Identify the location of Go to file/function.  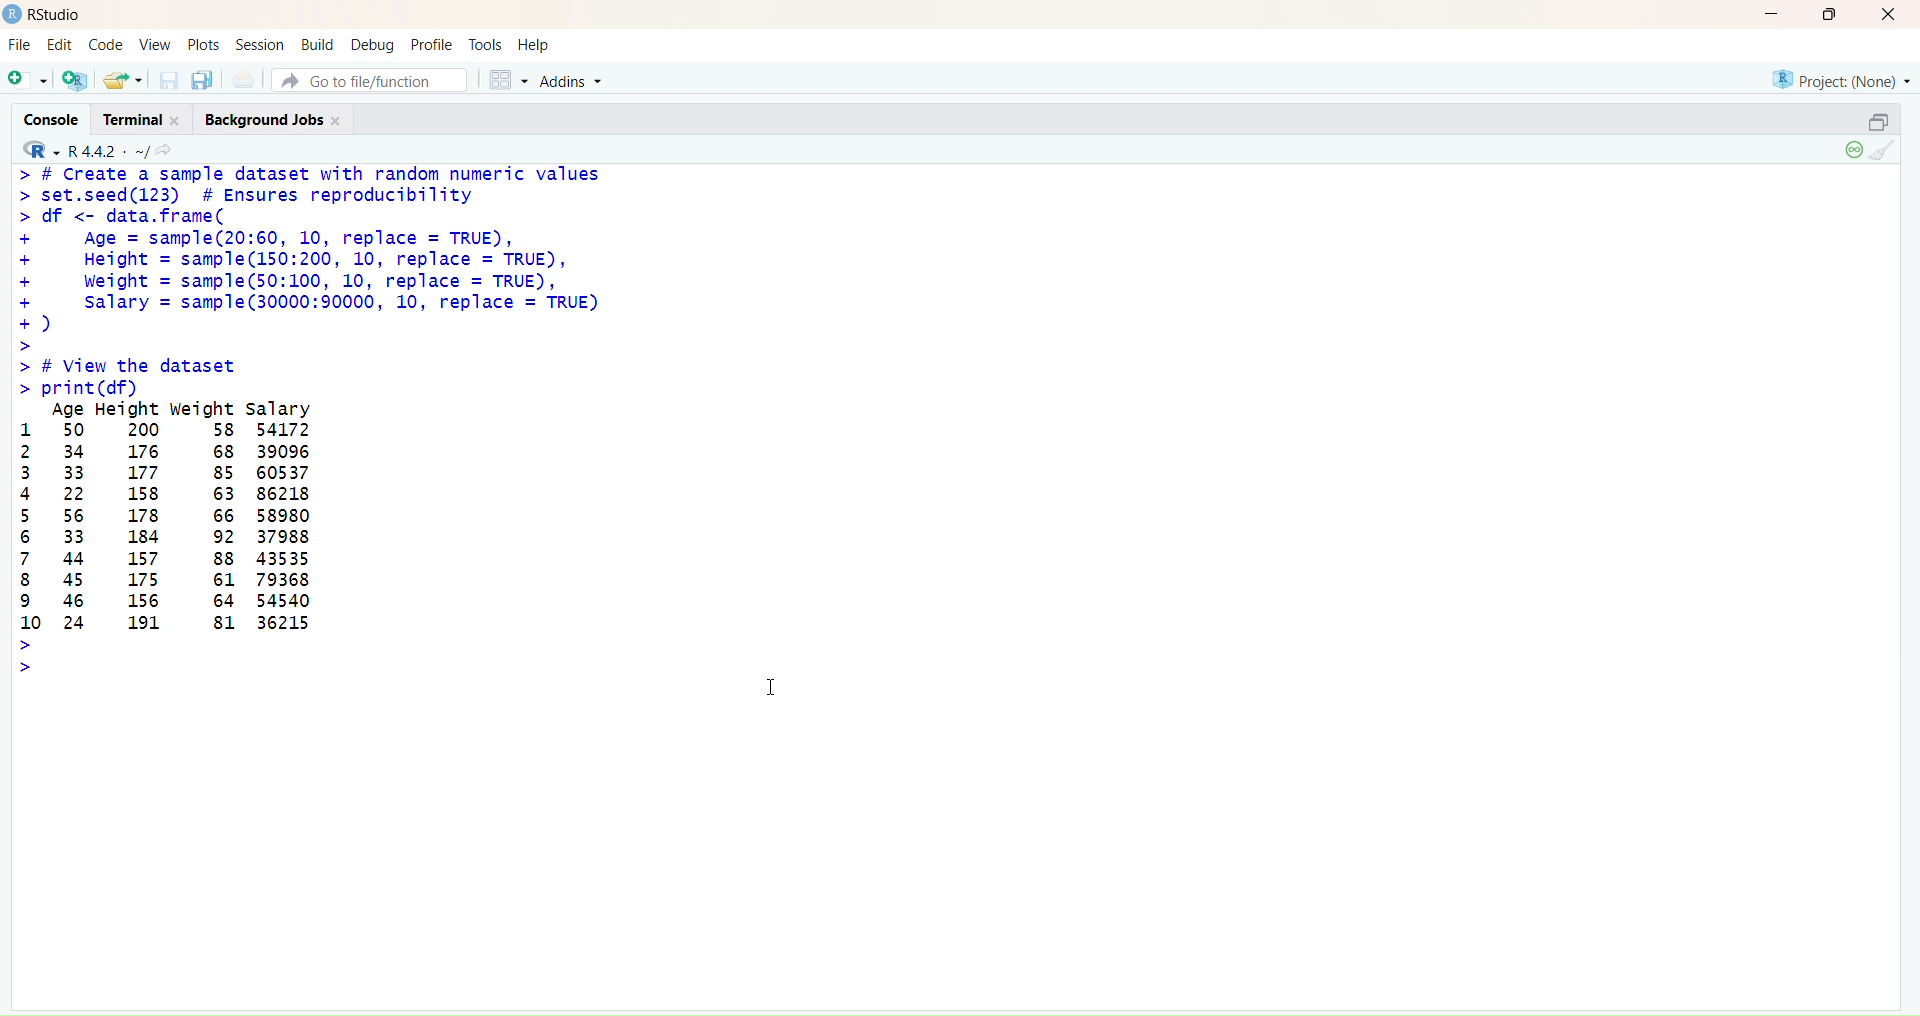
(368, 81).